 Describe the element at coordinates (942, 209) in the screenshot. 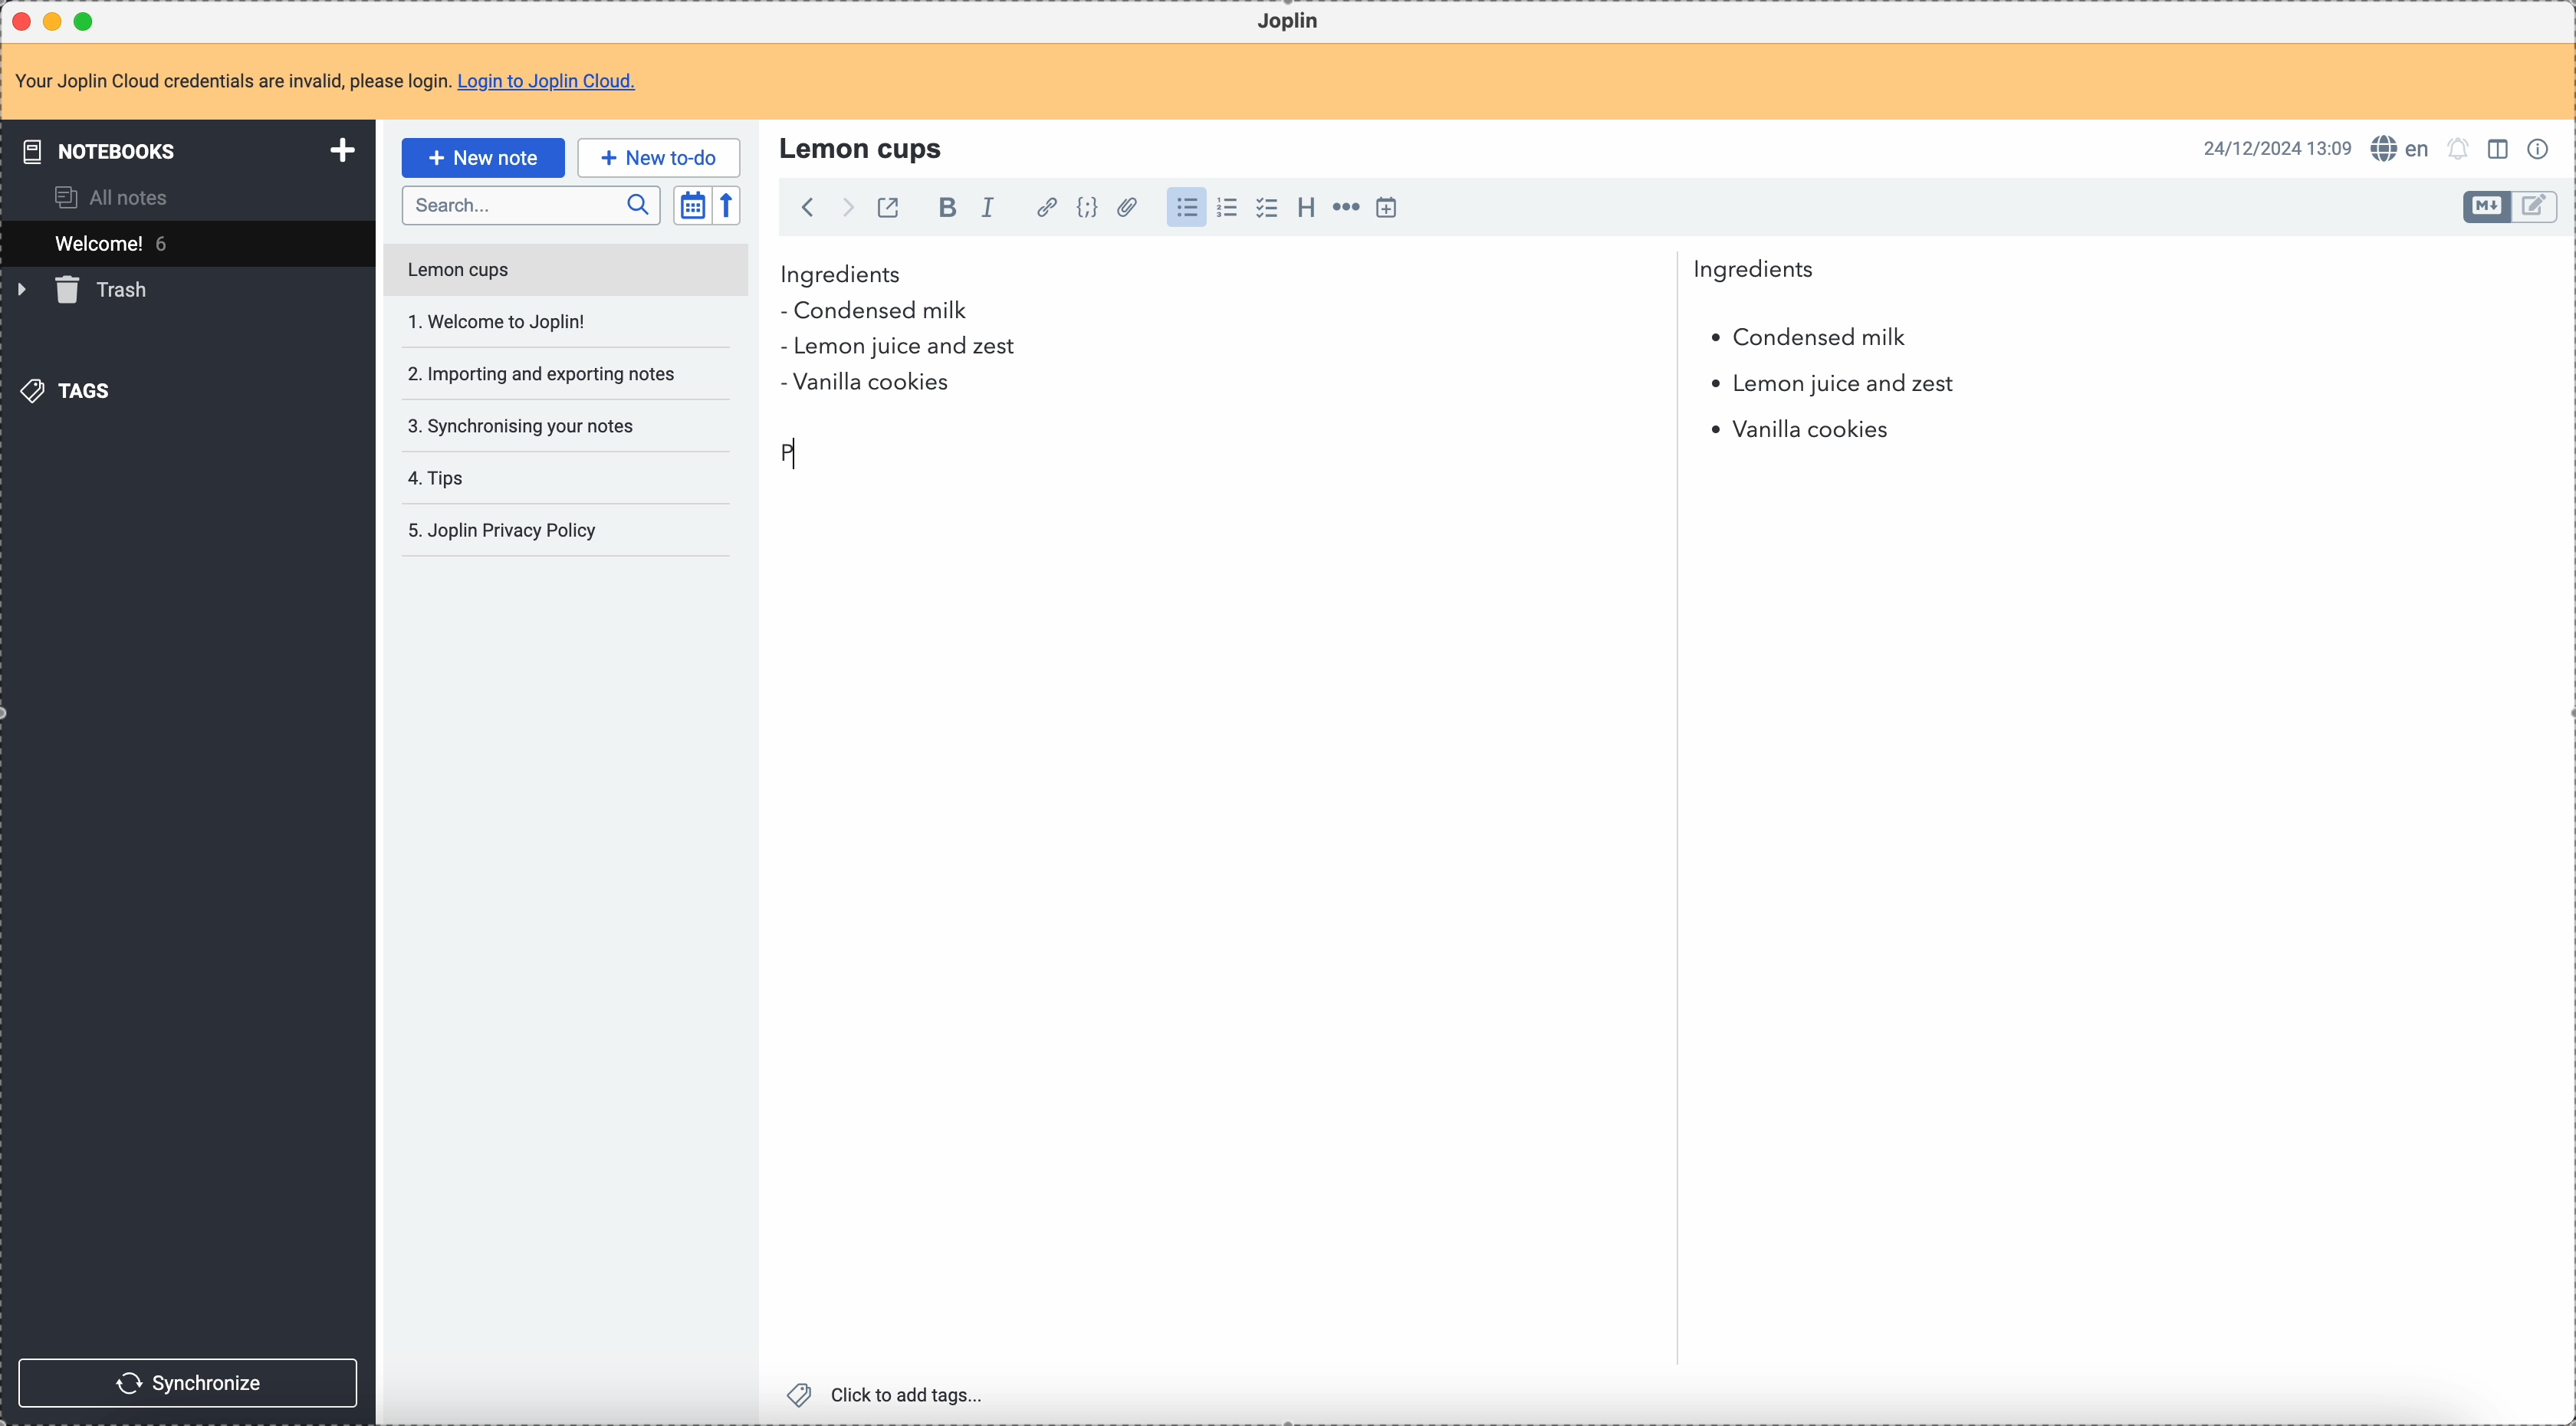

I see `bold` at that location.